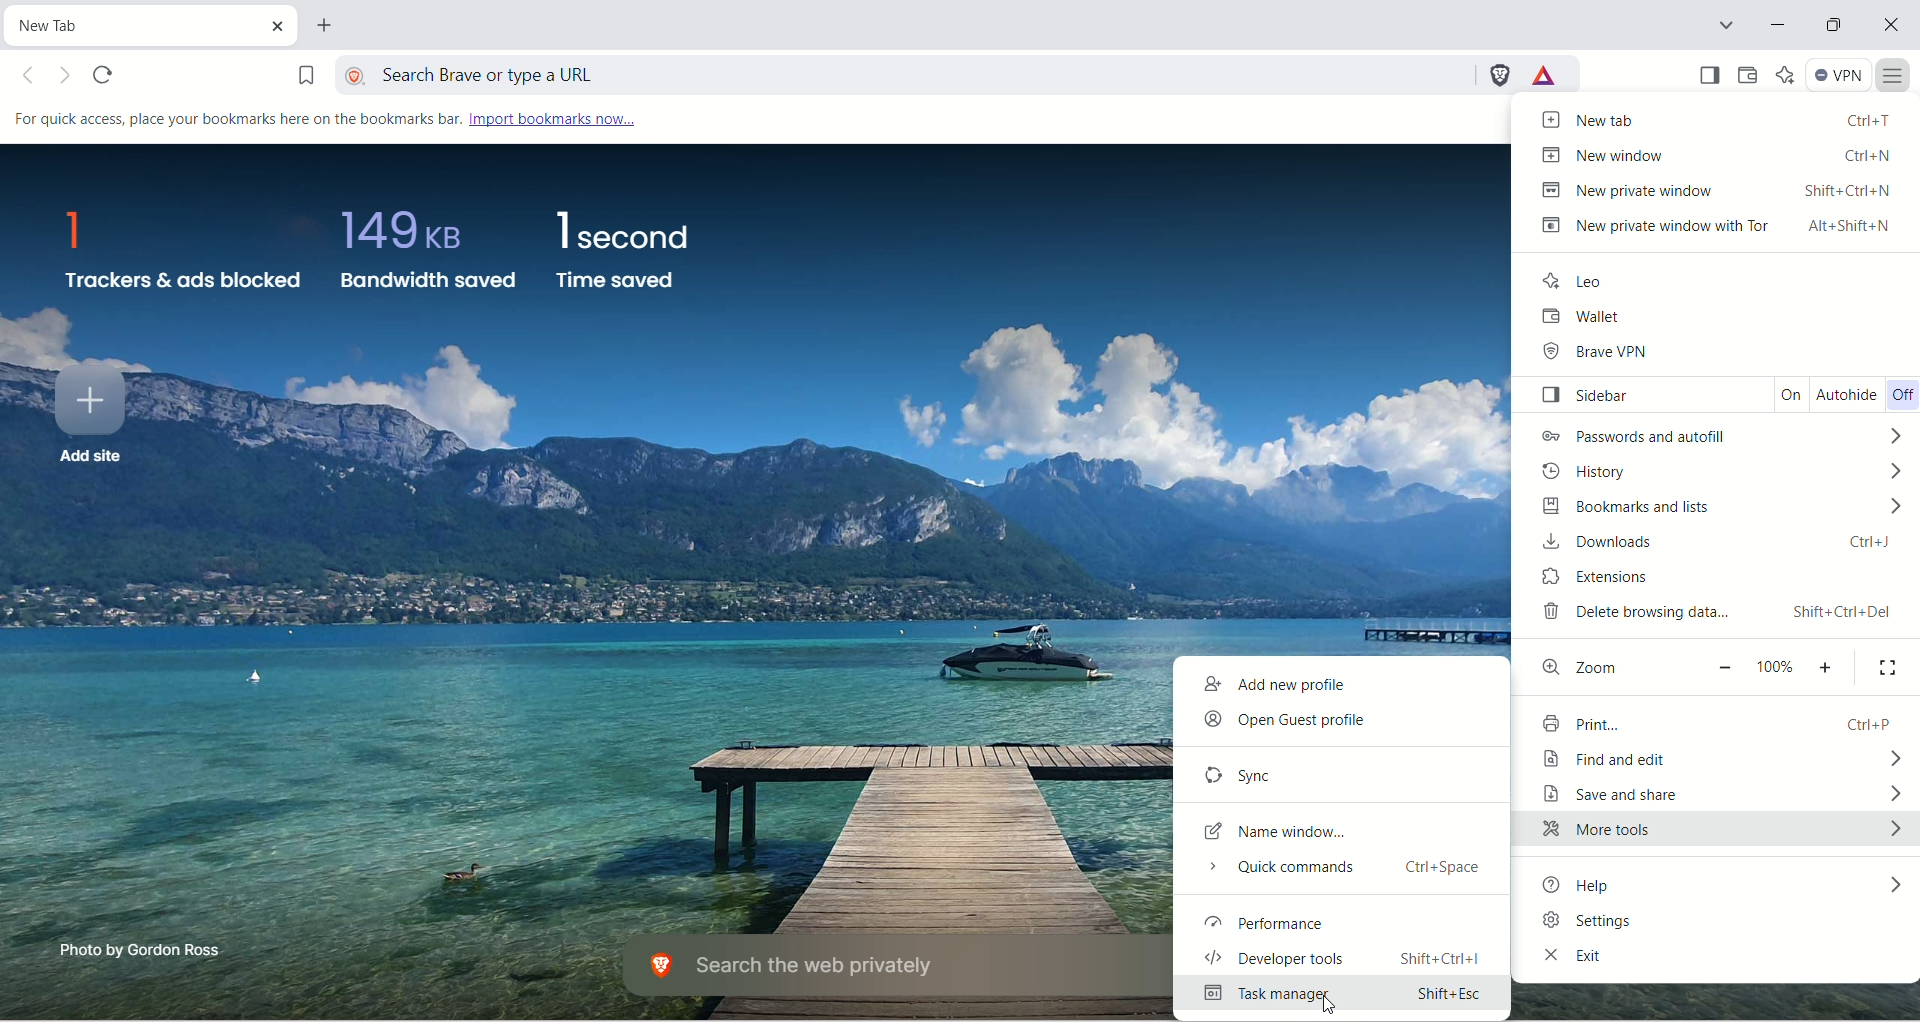 The image size is (1920, 1022). Describe the element at coordinates (1705, 578) in the screenshot. I see `extensions` at that location.